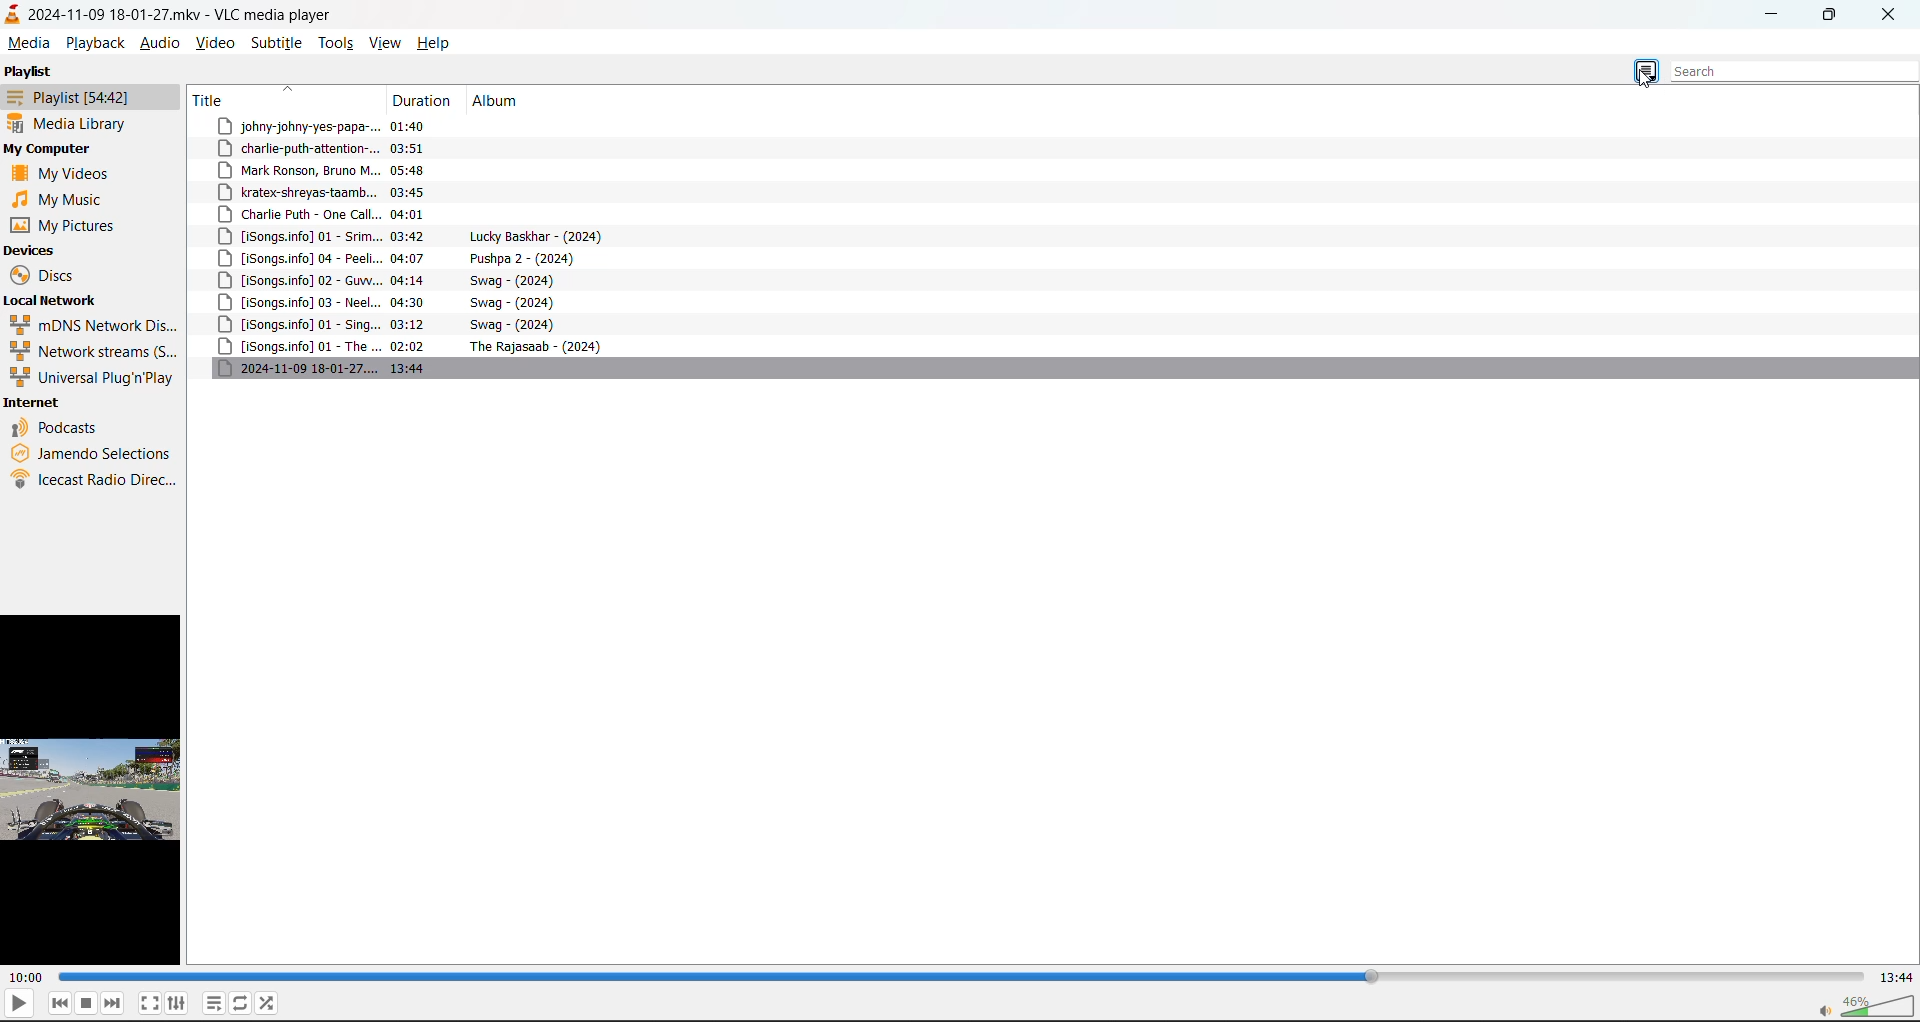 The height and width of the screenshot is (1022, 1920). I want to click on previous, so click(57, 1004).